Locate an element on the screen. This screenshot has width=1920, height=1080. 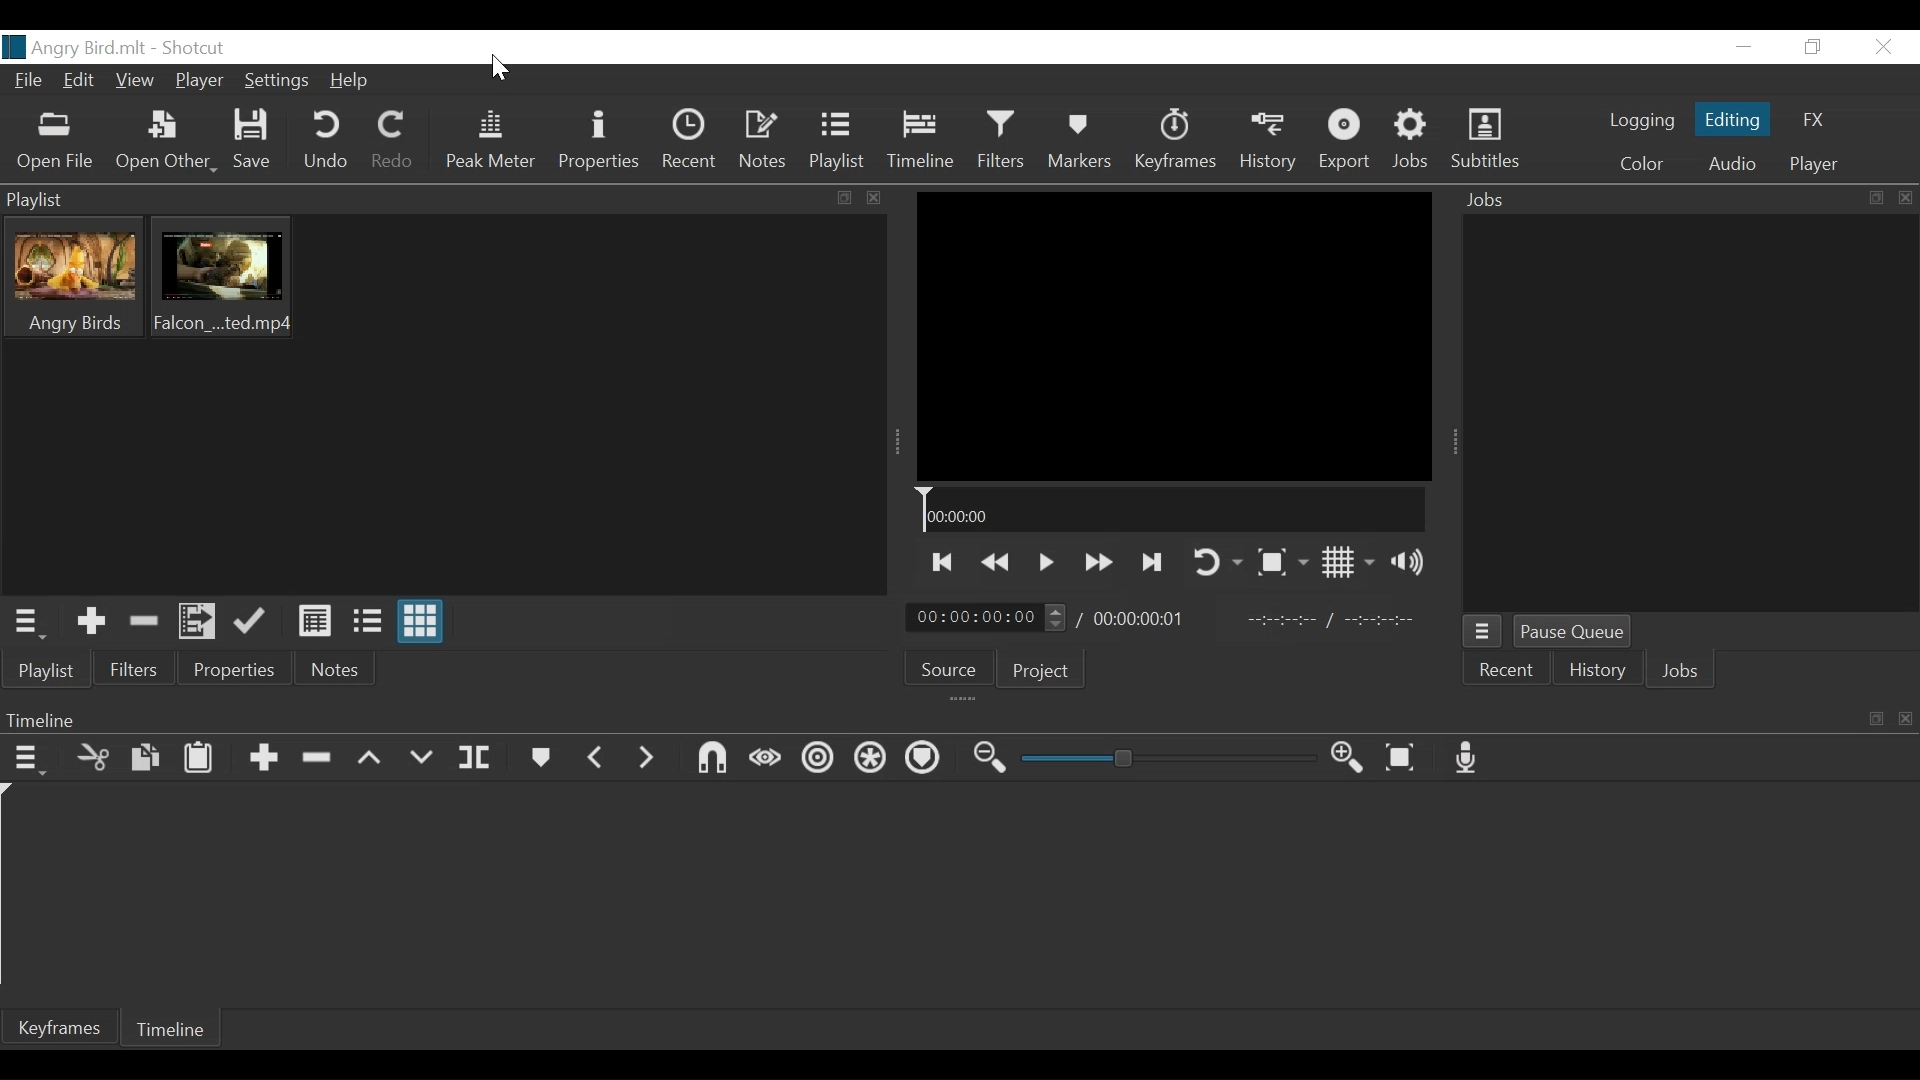
Settings is located at coordinates (279, 79).